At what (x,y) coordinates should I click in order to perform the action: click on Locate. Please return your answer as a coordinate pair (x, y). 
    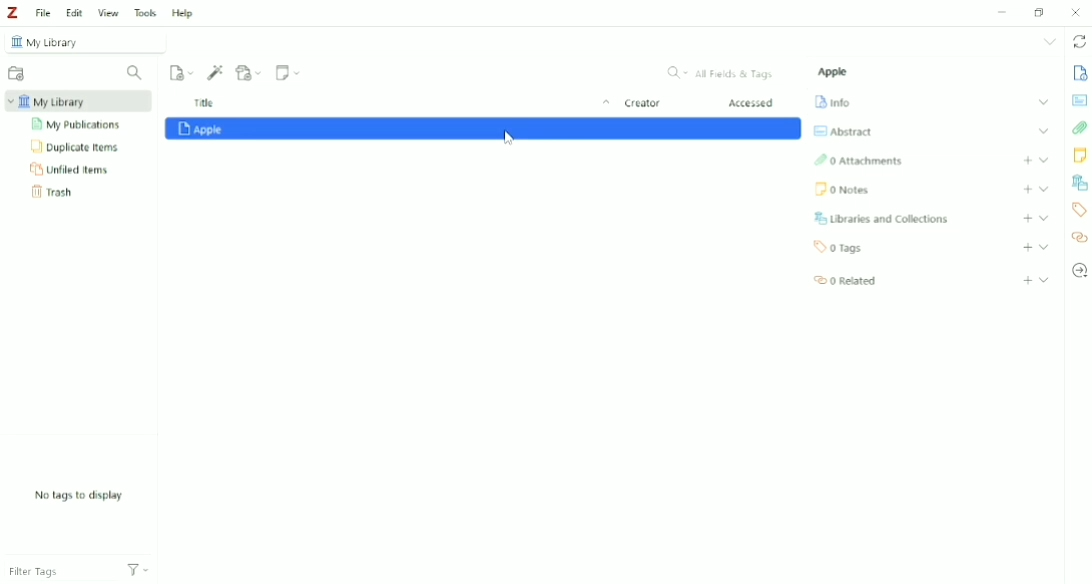
    Looking at the image, I should click on (1080, 271).